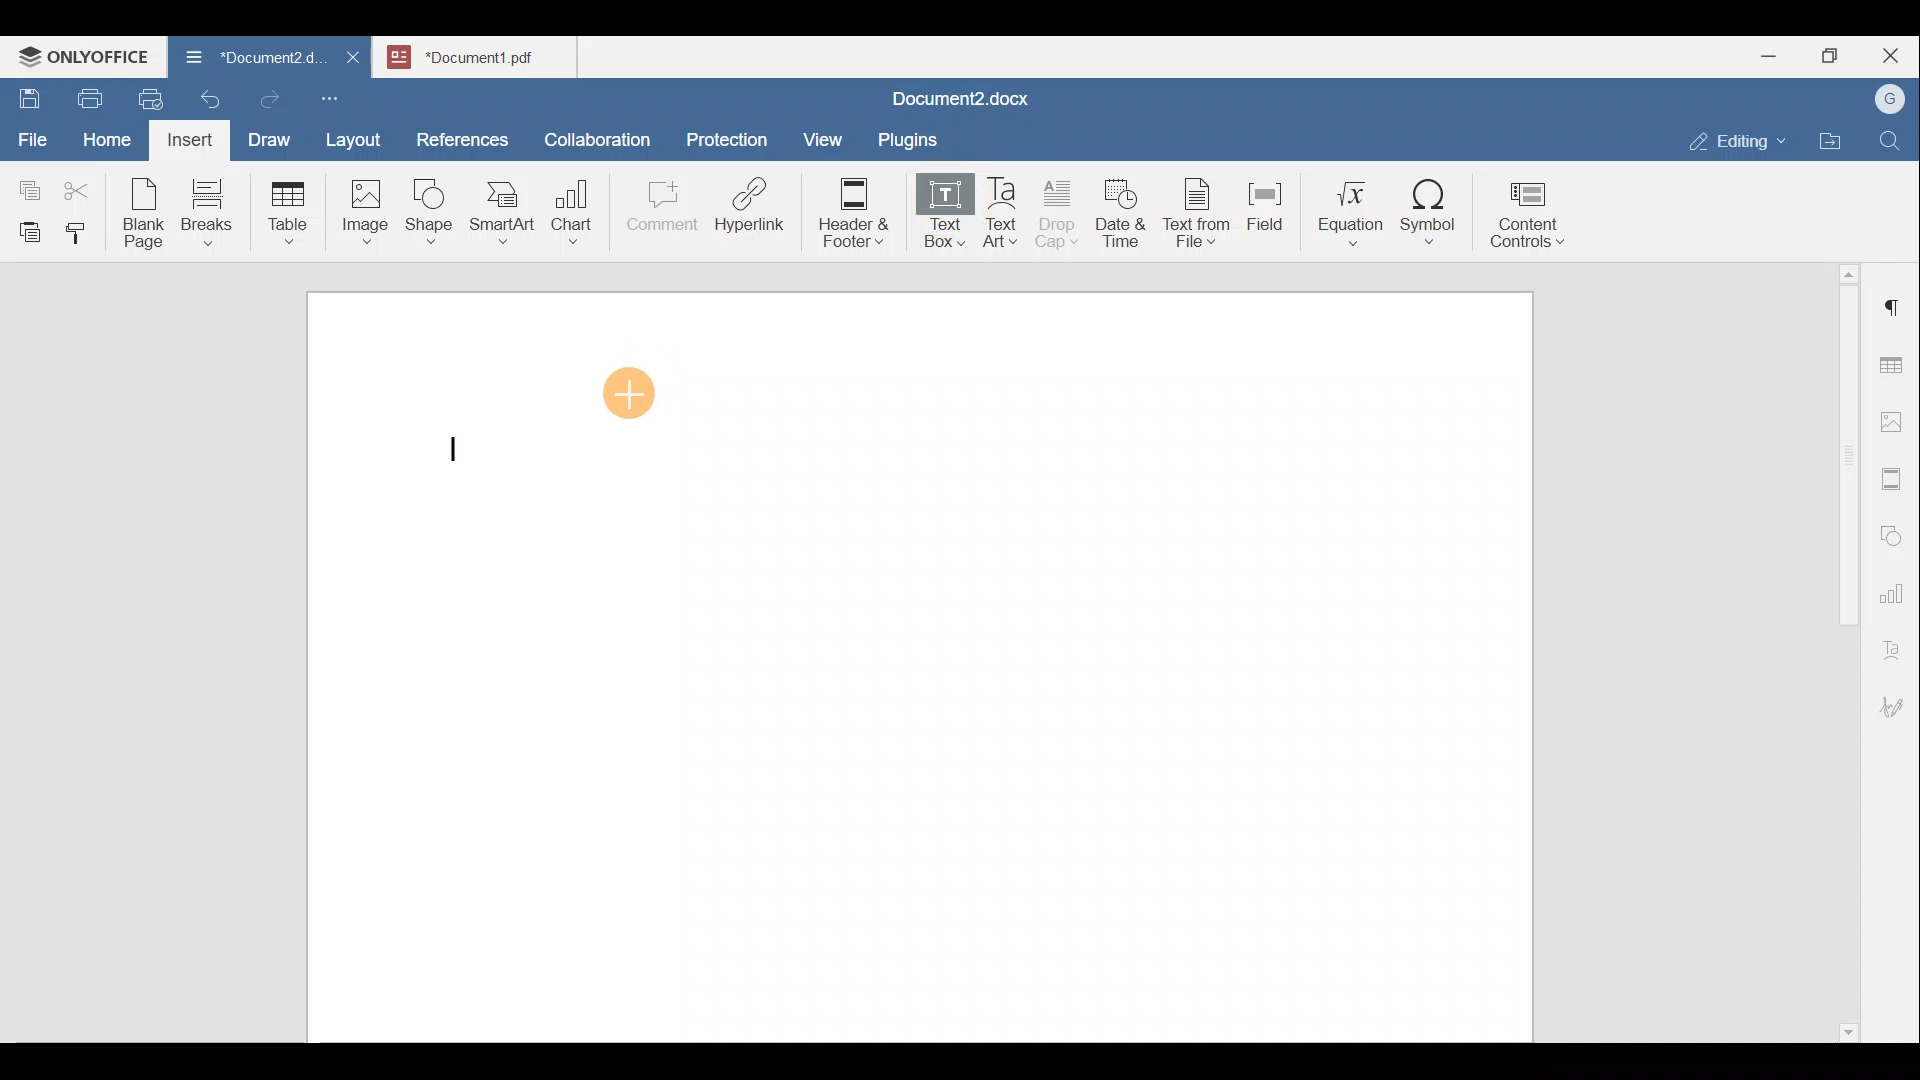 The width and height of the screenshot is (1920, 1080). What do you see at coordinates (1894, 299) in the screenshot?
I see `Paragraph settings` at bounding box center [1894, 299].